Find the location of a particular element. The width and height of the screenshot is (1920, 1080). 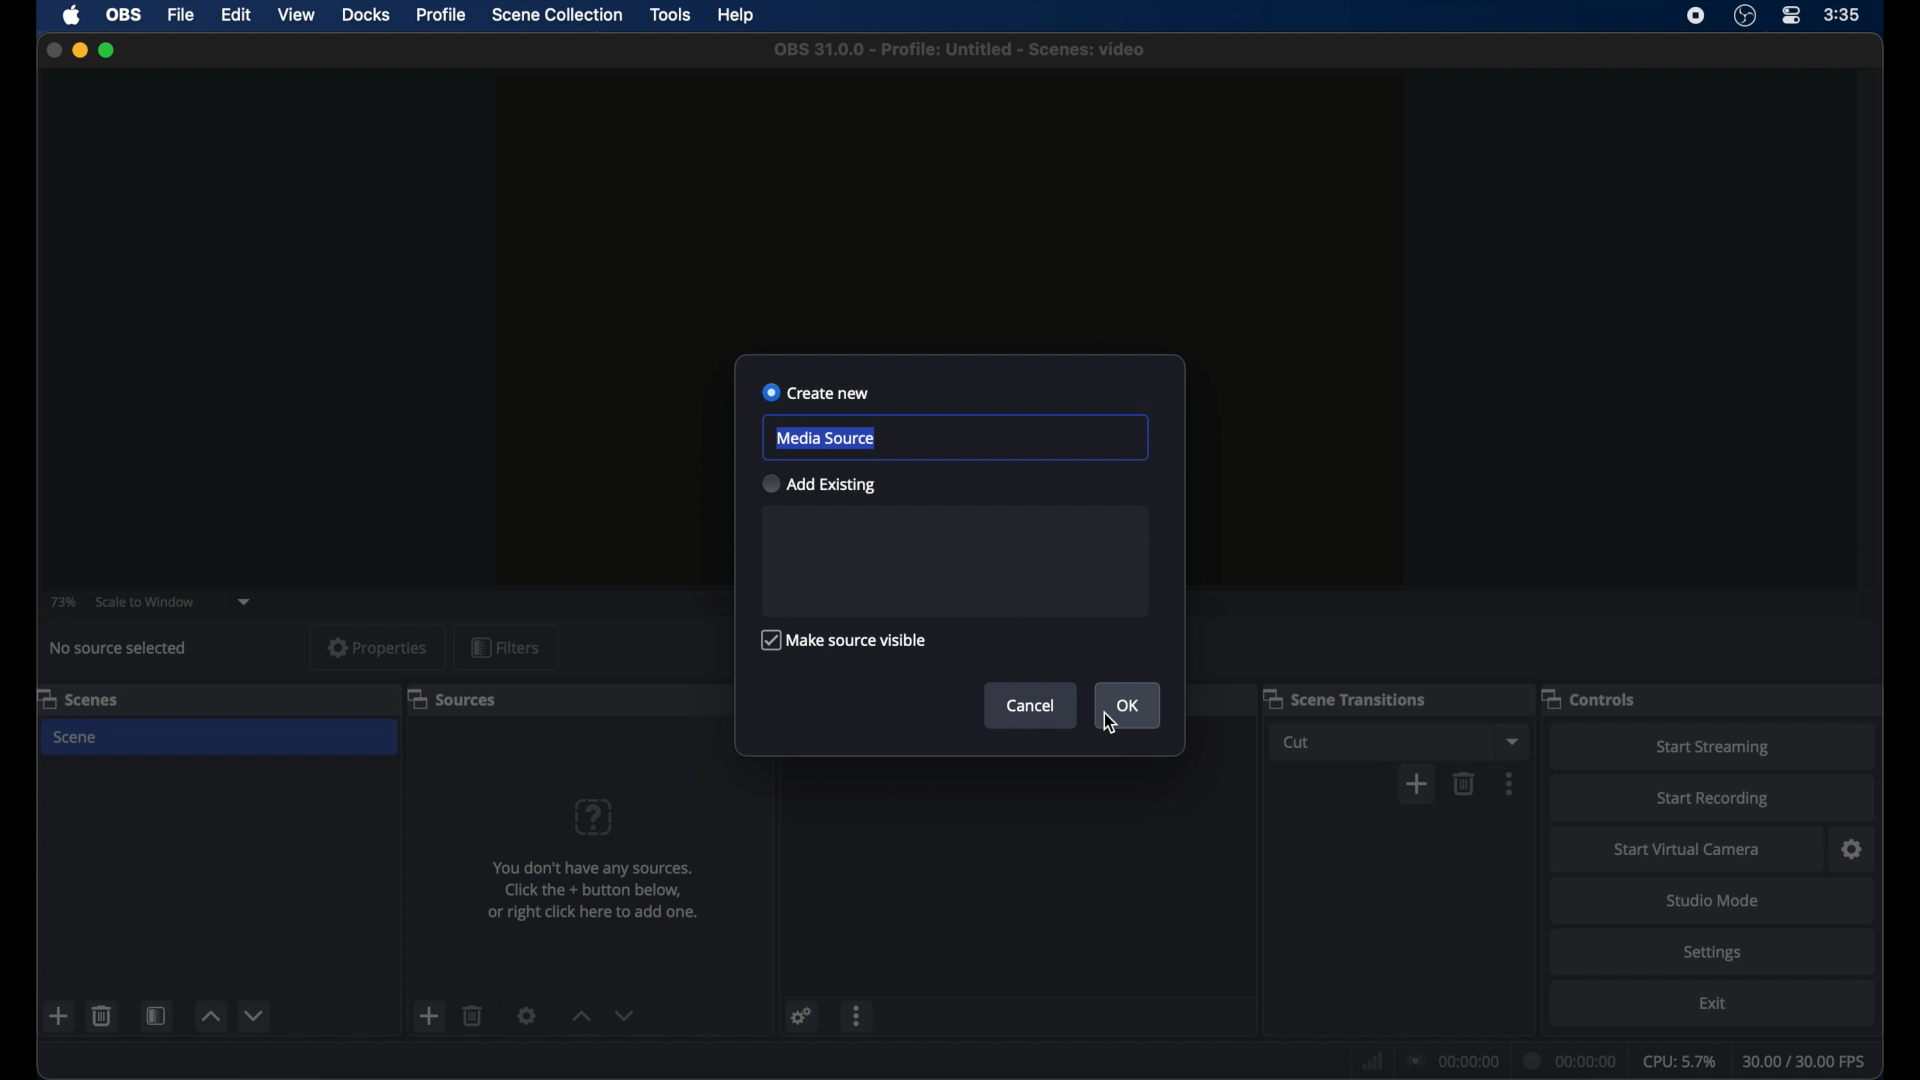

obs is located at coordinates (122, 14).